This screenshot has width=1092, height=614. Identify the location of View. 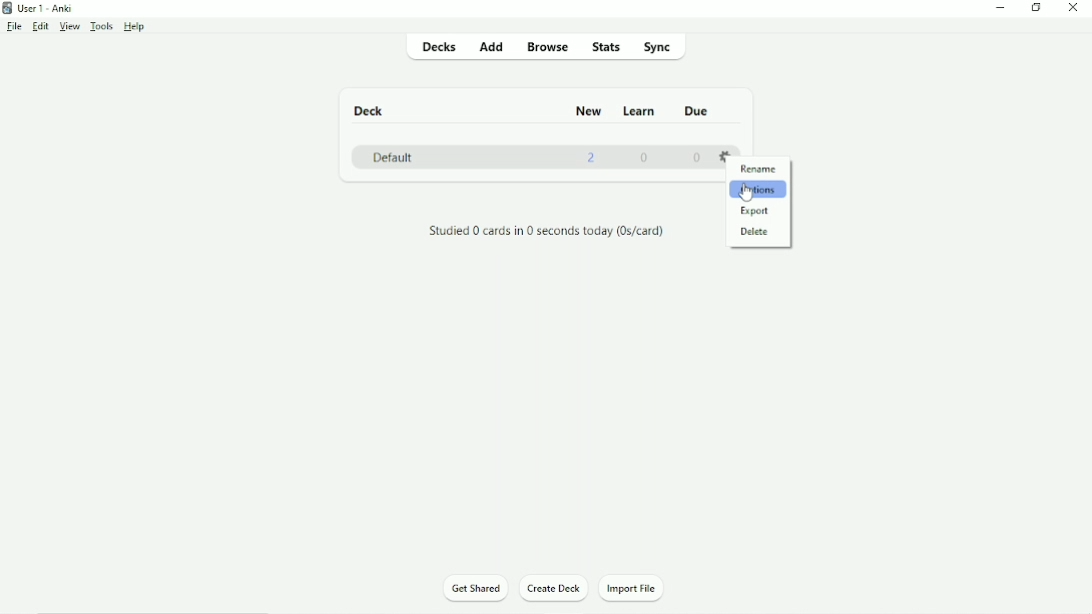
(70, 25).